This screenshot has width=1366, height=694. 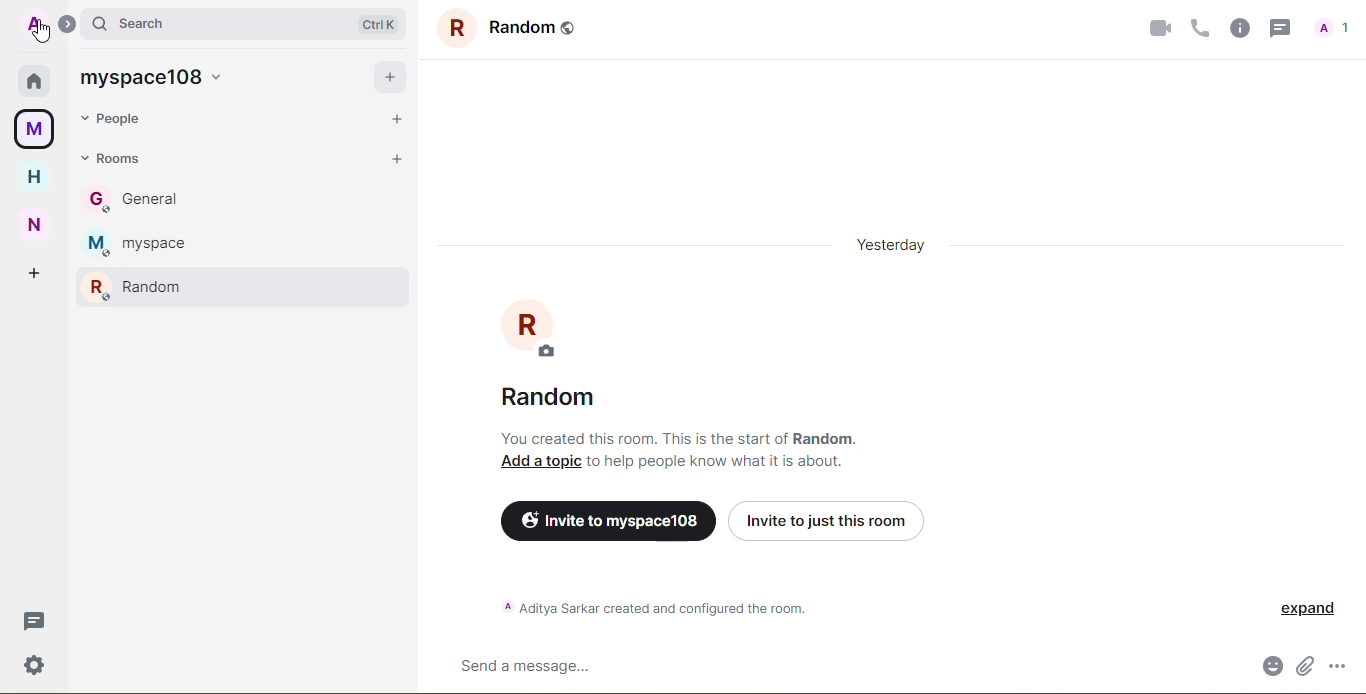 What do you see at coordinates (604, 519) in the screenshot?
I see `invite to myspace` at bounding box center [604, 519].